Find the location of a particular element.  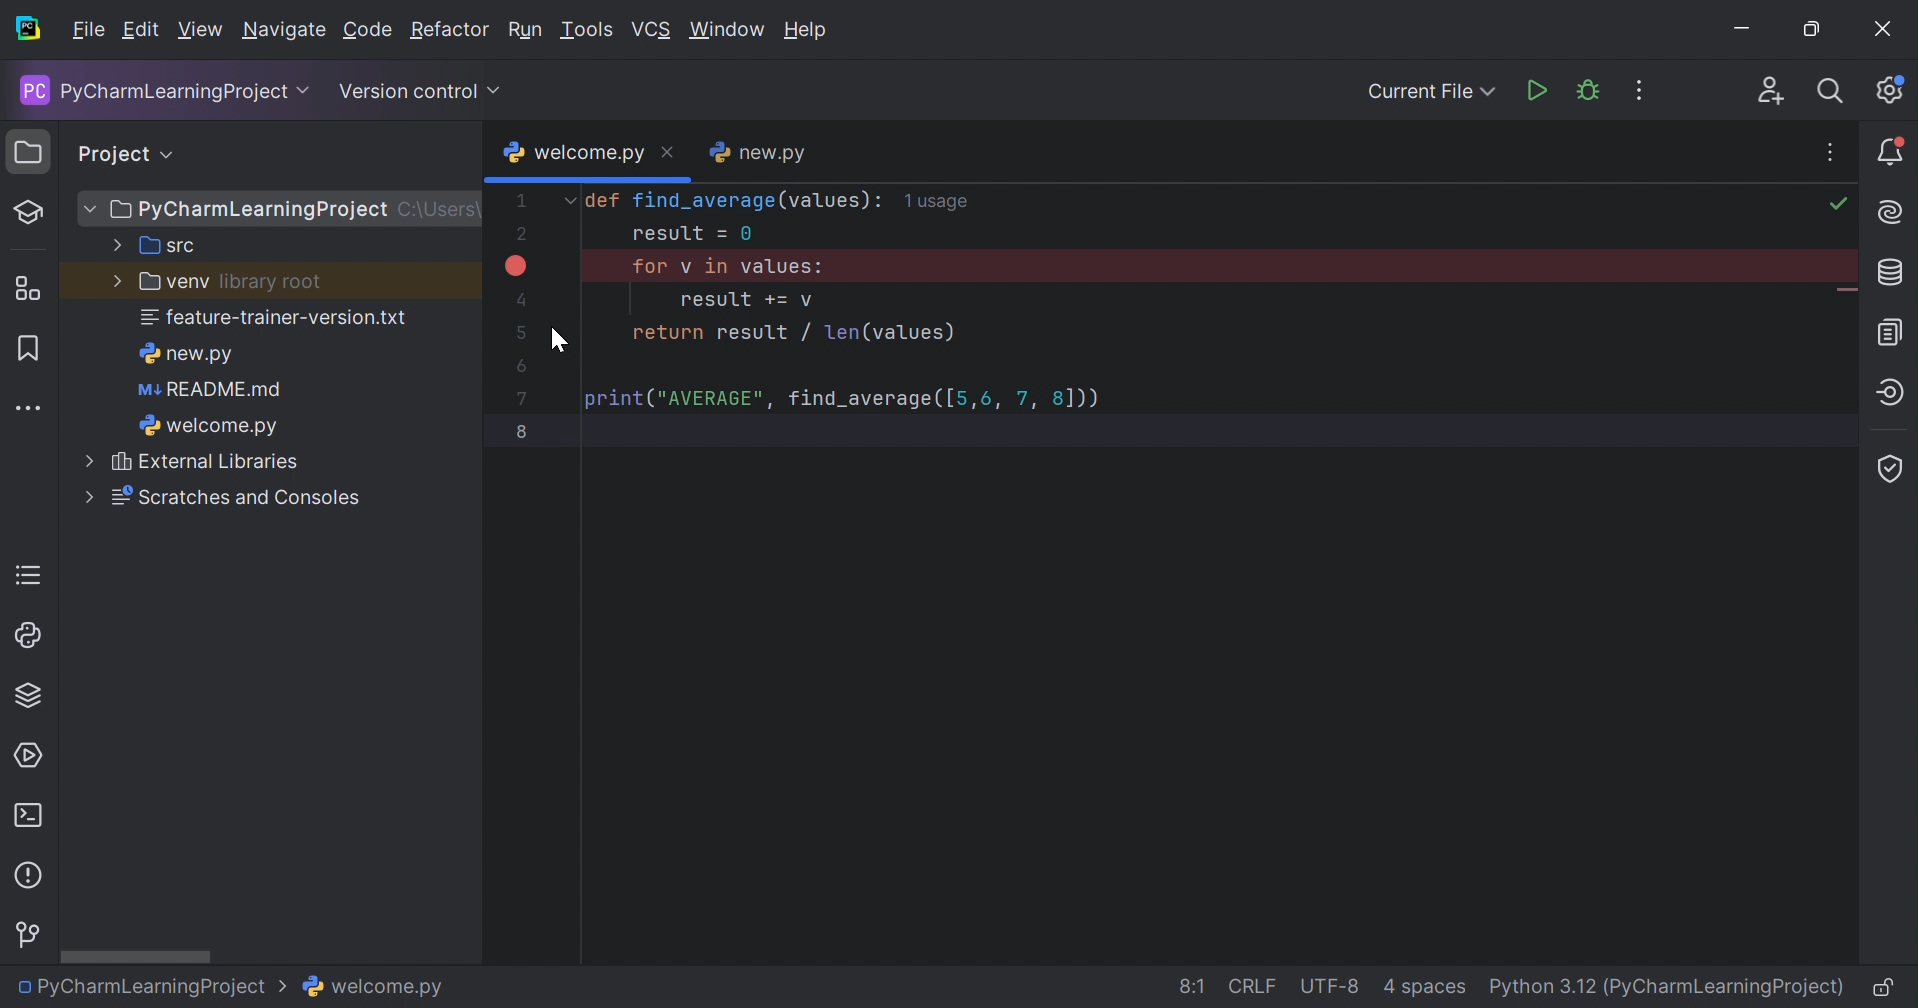

Python 3.12 (PyCharmLearning Project) is located at coordinates (1664, 987).